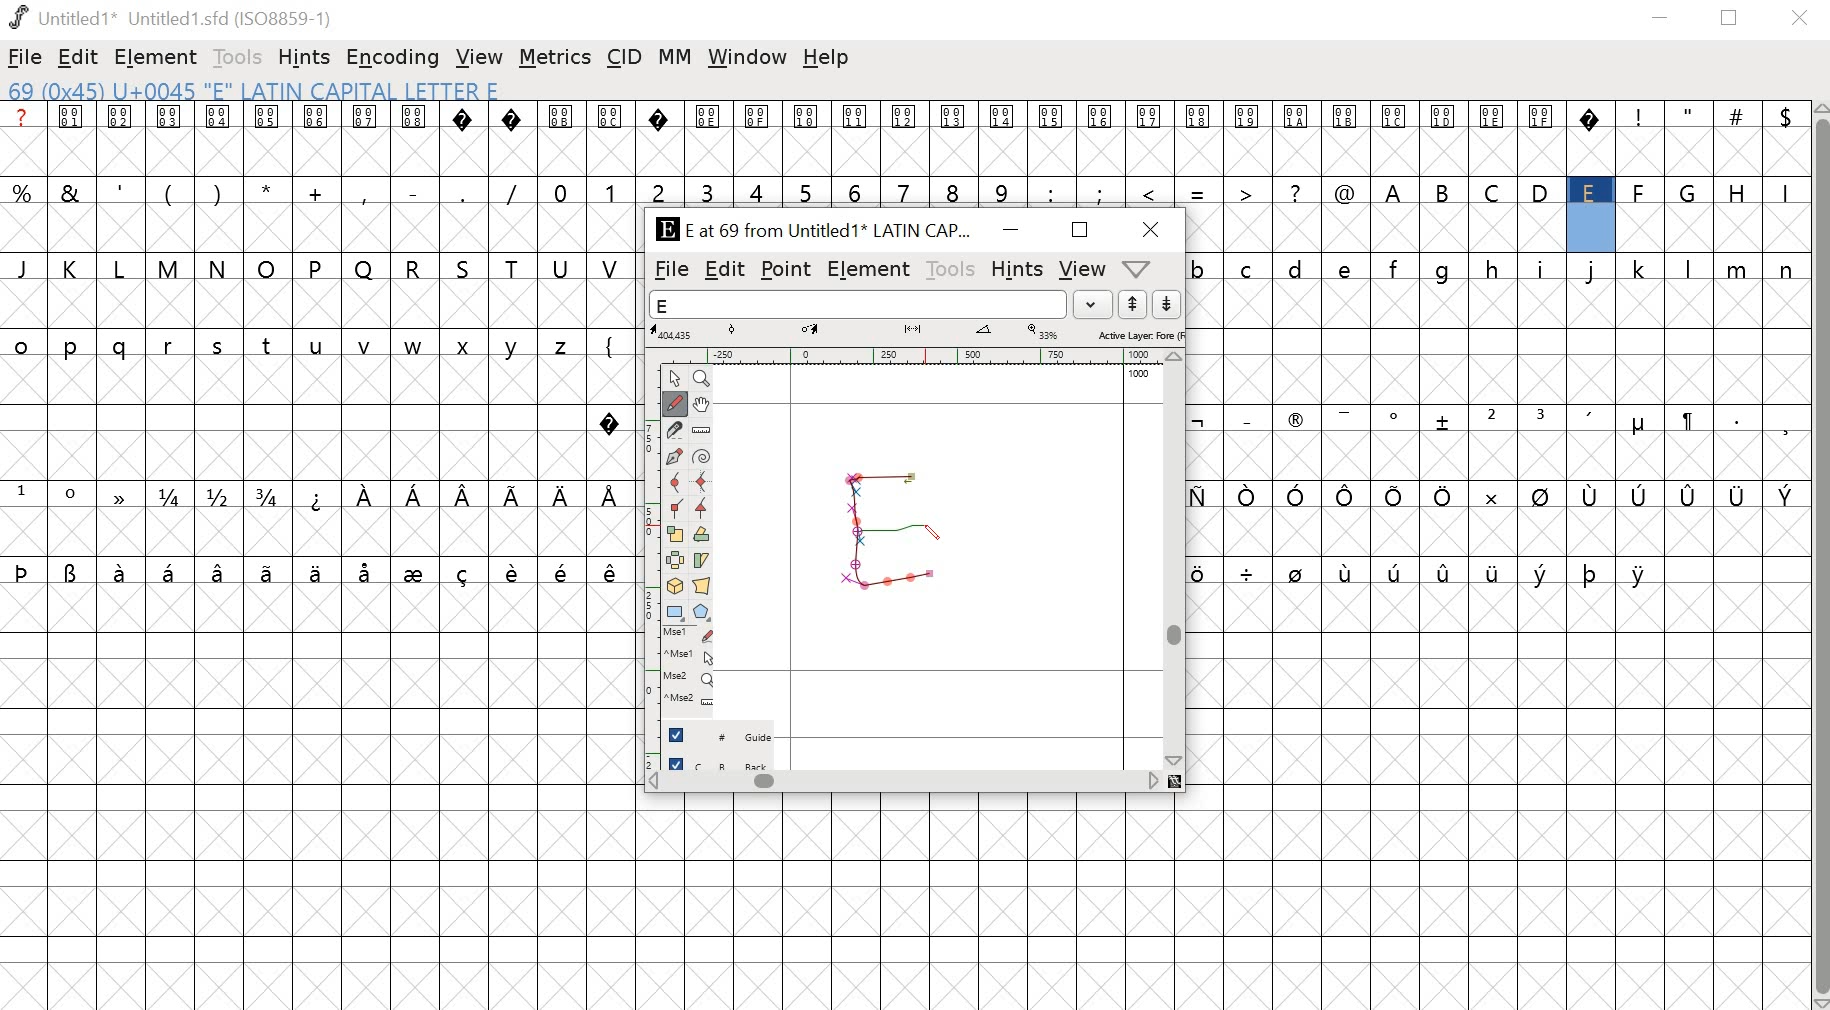  What do you see at coordinates (624, 59) in the screenshot?
I see `CID` at bounding box center [624, 59].